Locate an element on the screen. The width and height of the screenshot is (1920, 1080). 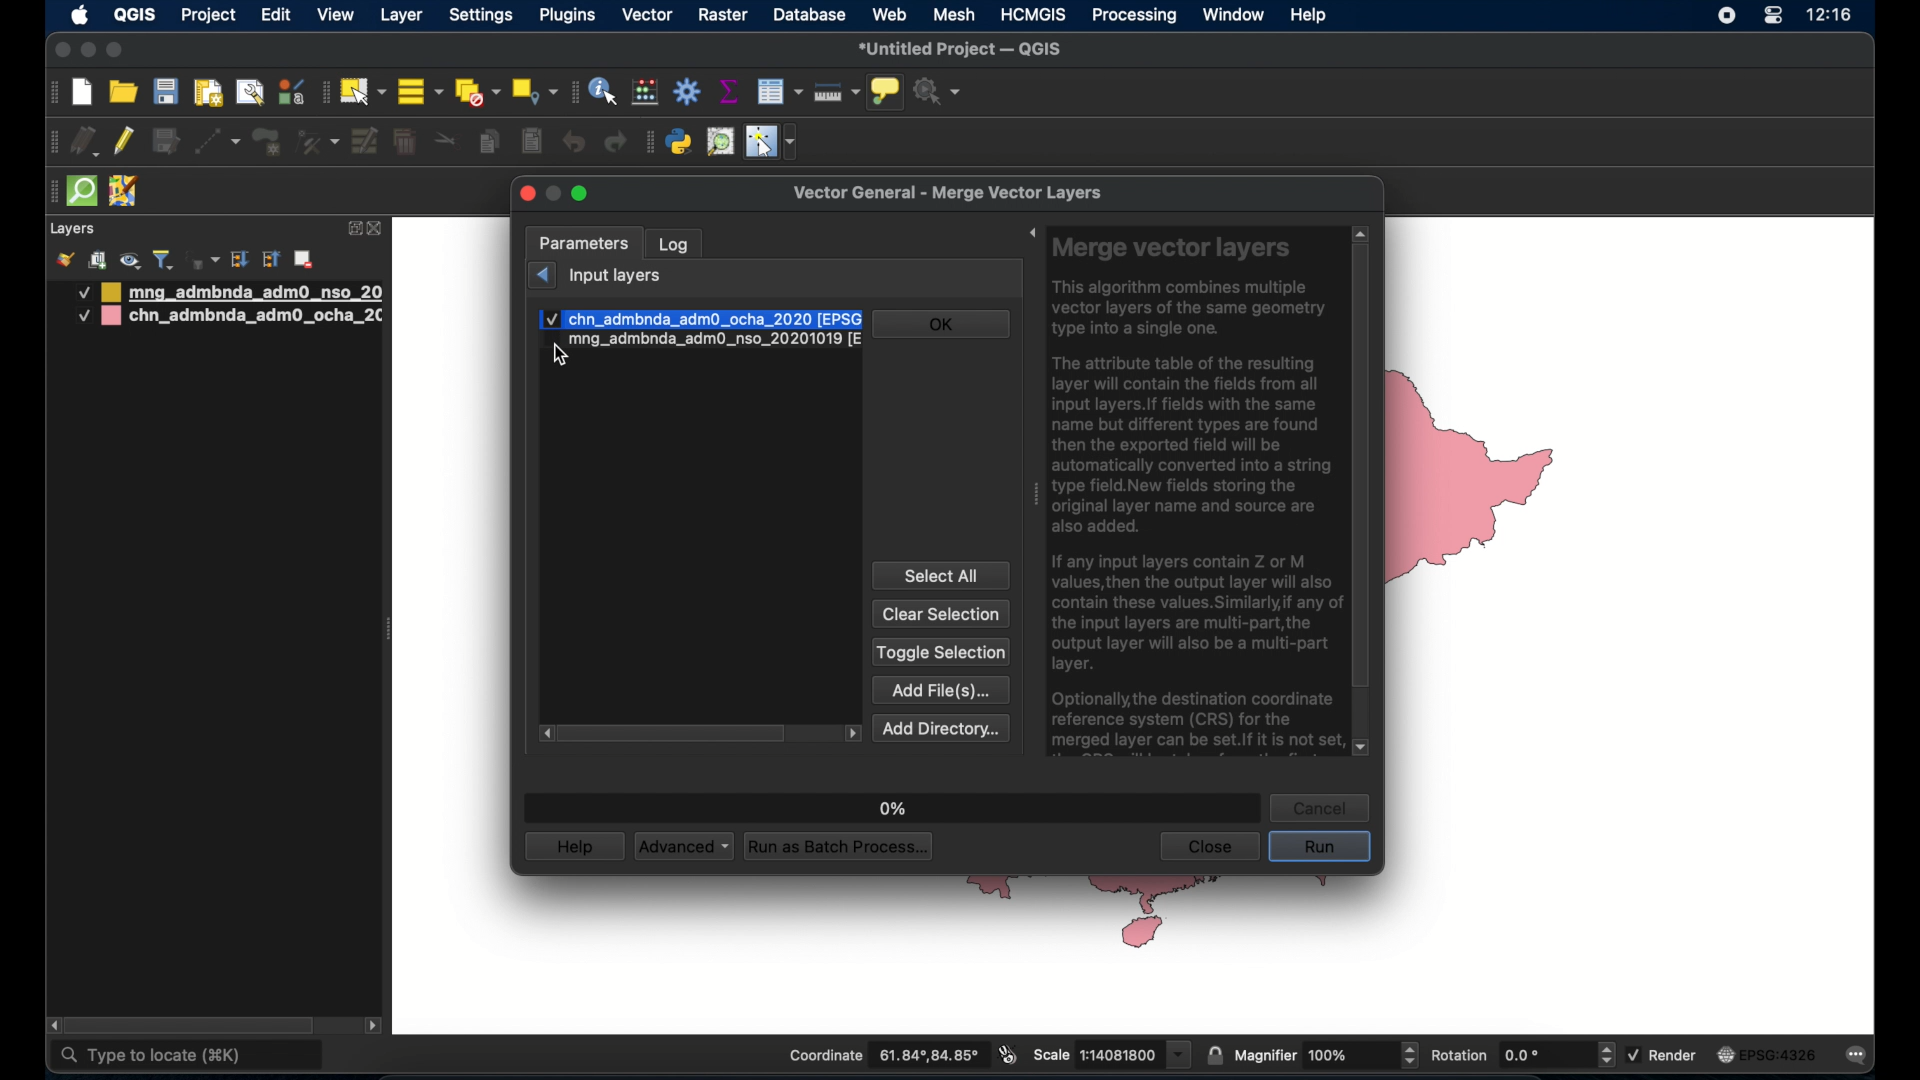
show print layout is located at coordinates (206, 92).